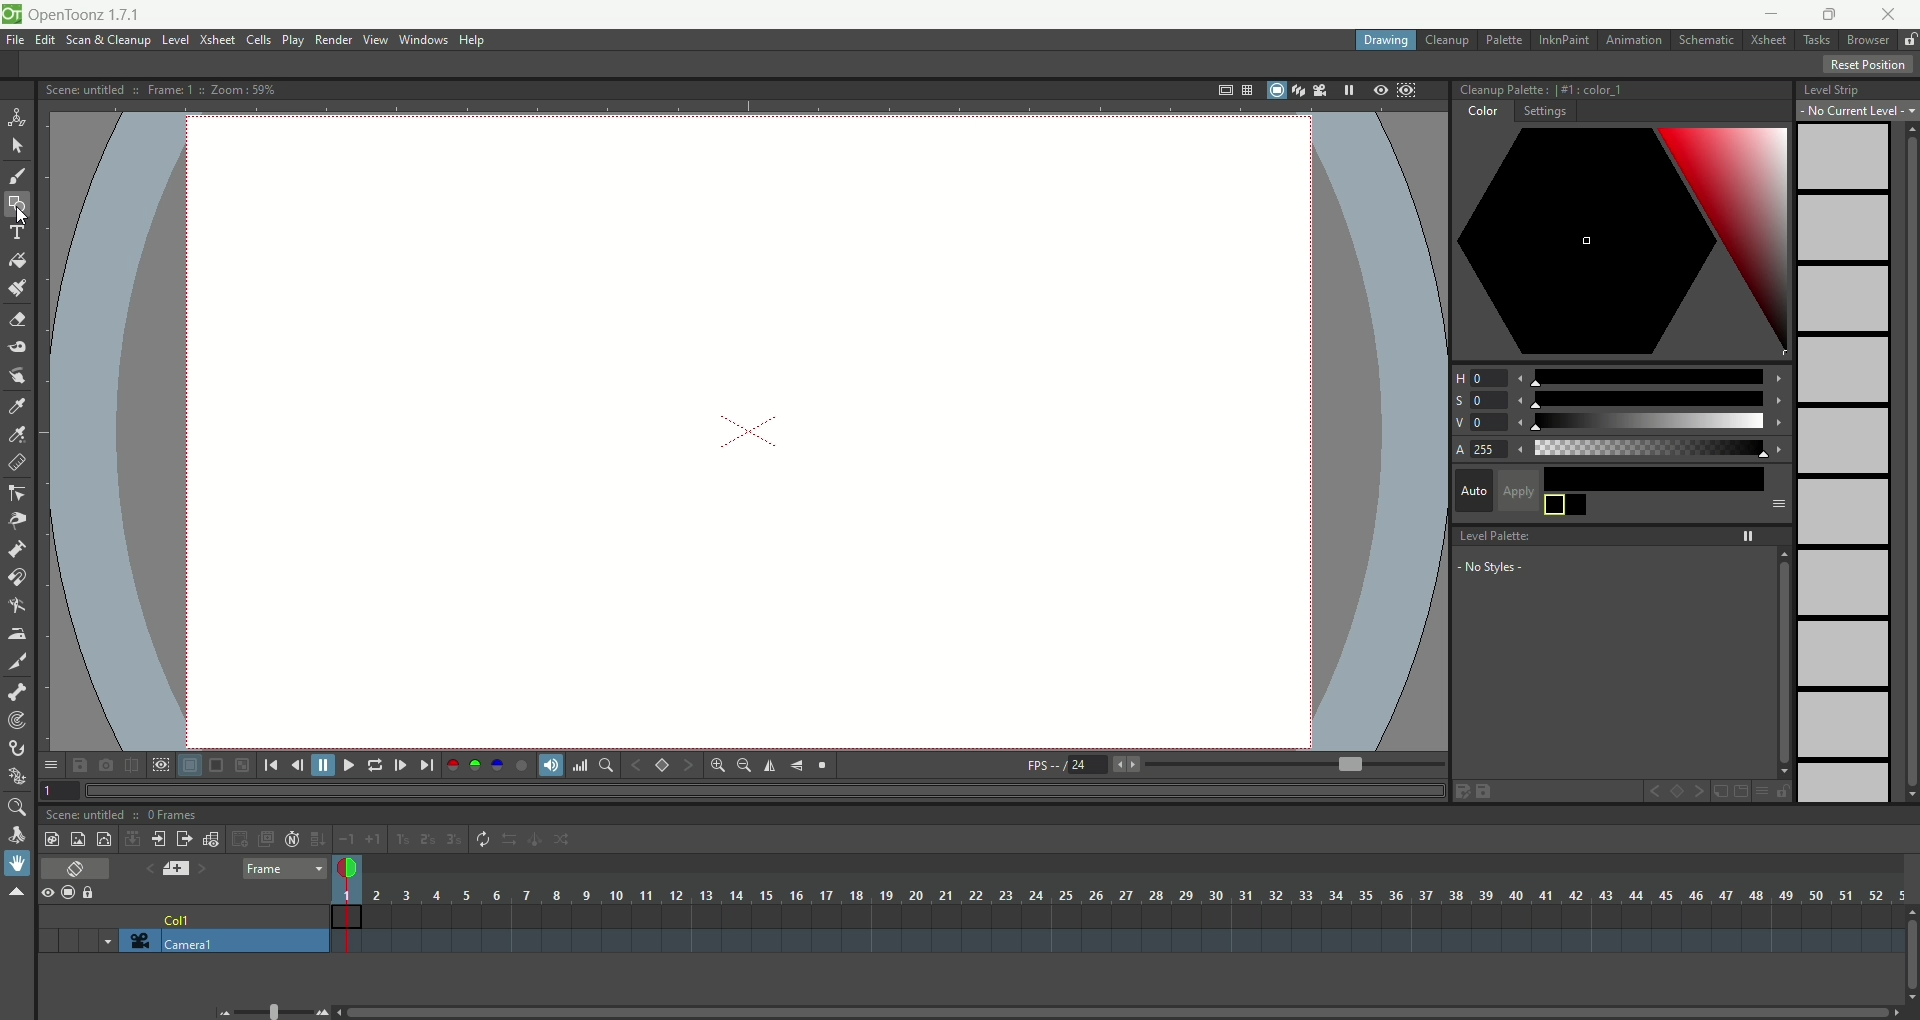  I want to click on task, so click(1815, 44).